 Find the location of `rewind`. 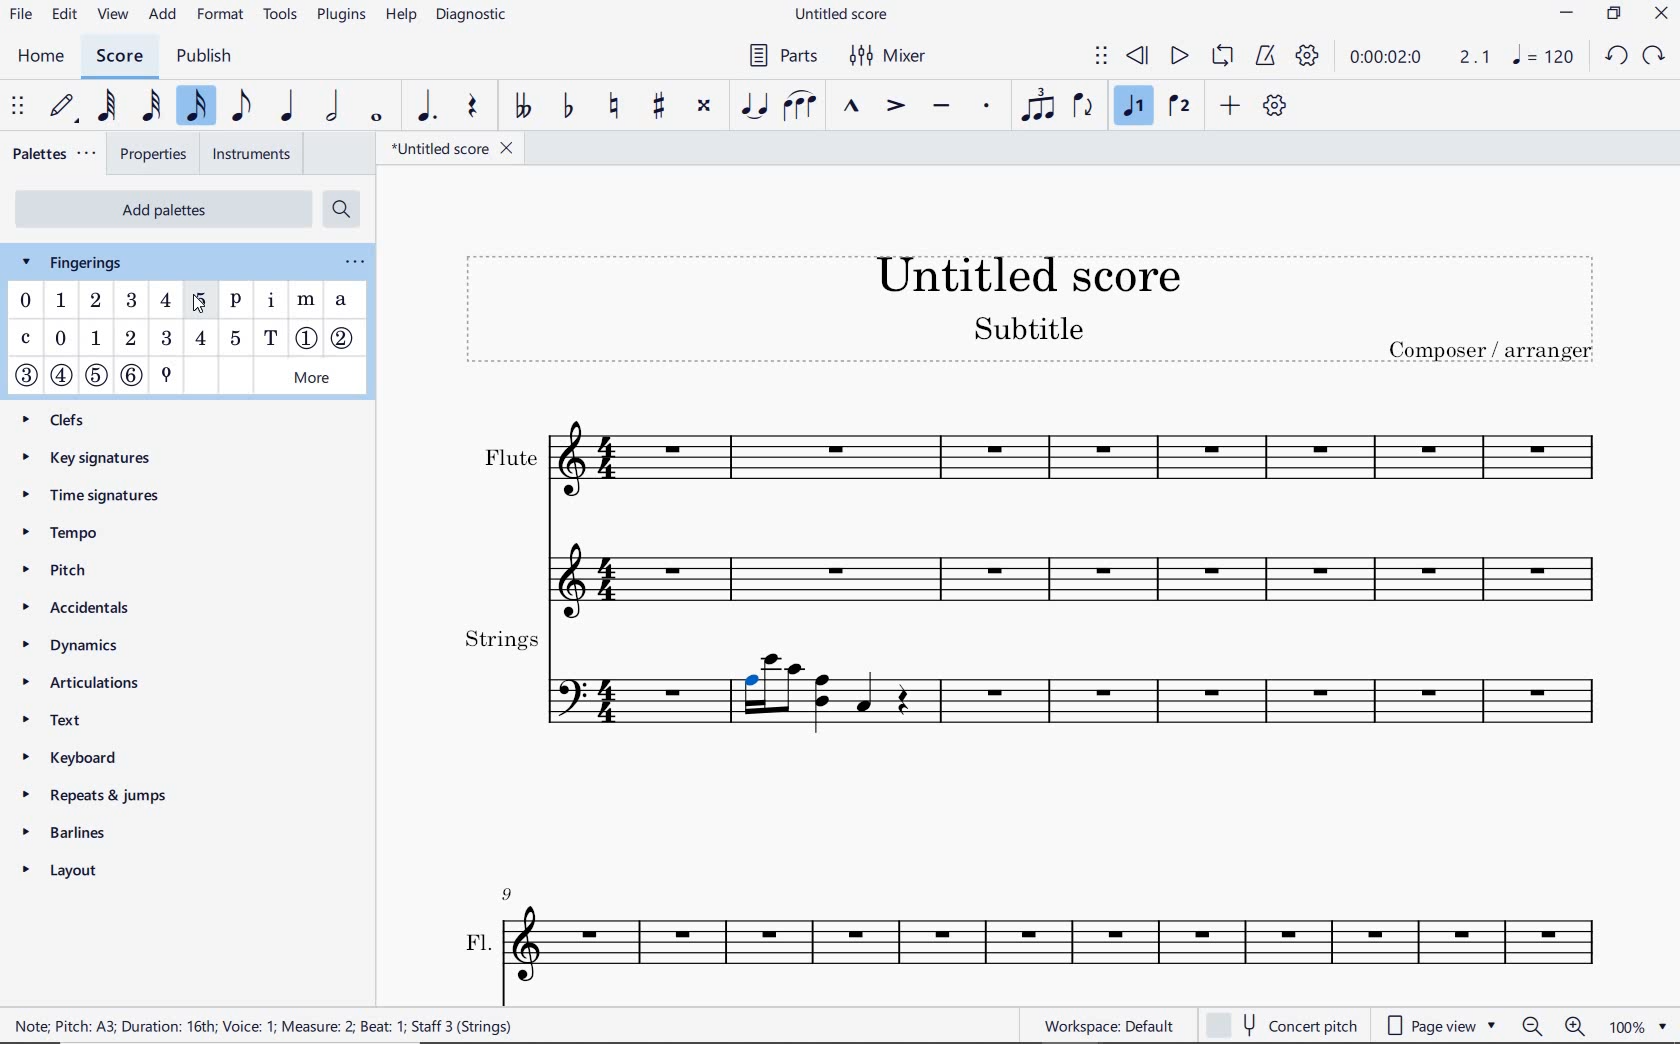

rewind is located at coordinates (1138, 54).